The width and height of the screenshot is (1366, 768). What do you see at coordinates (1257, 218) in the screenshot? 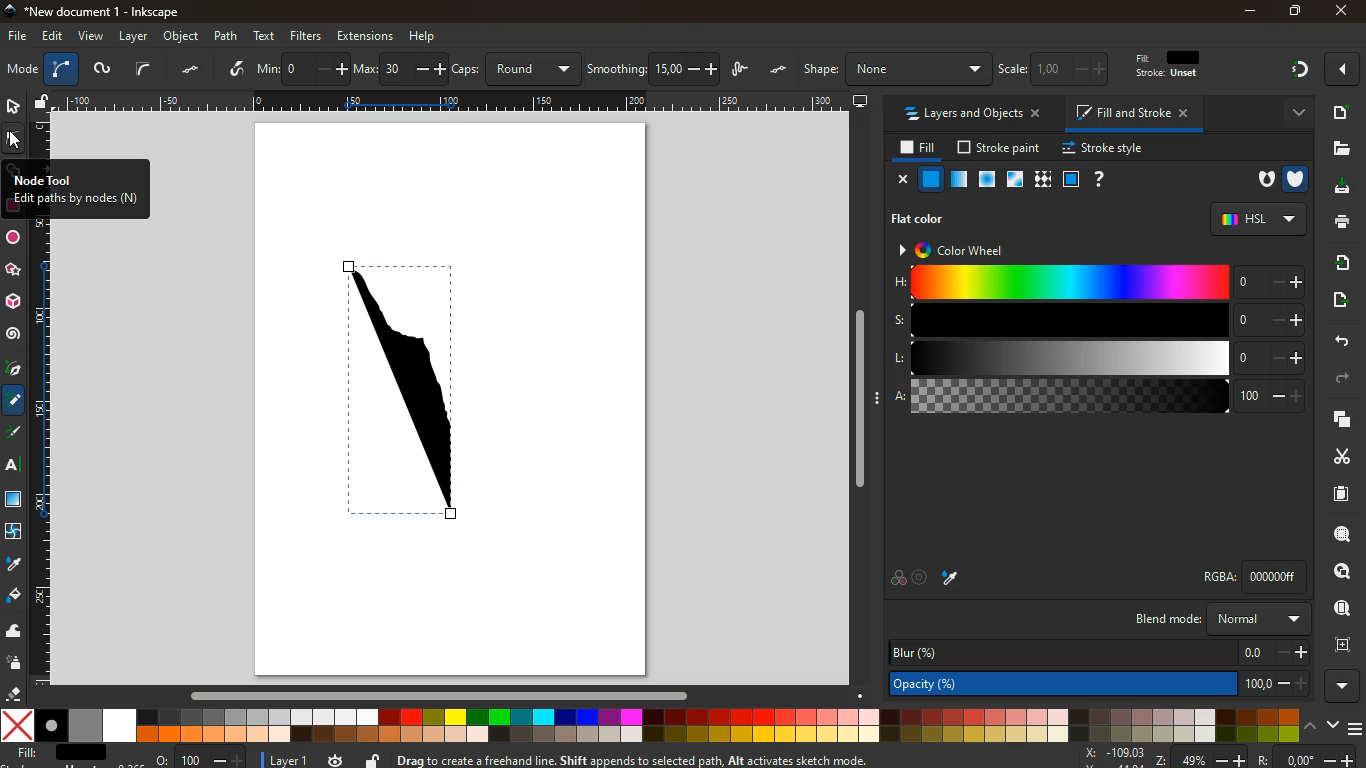
I see `hsl` at bounding box center [1257, 218].